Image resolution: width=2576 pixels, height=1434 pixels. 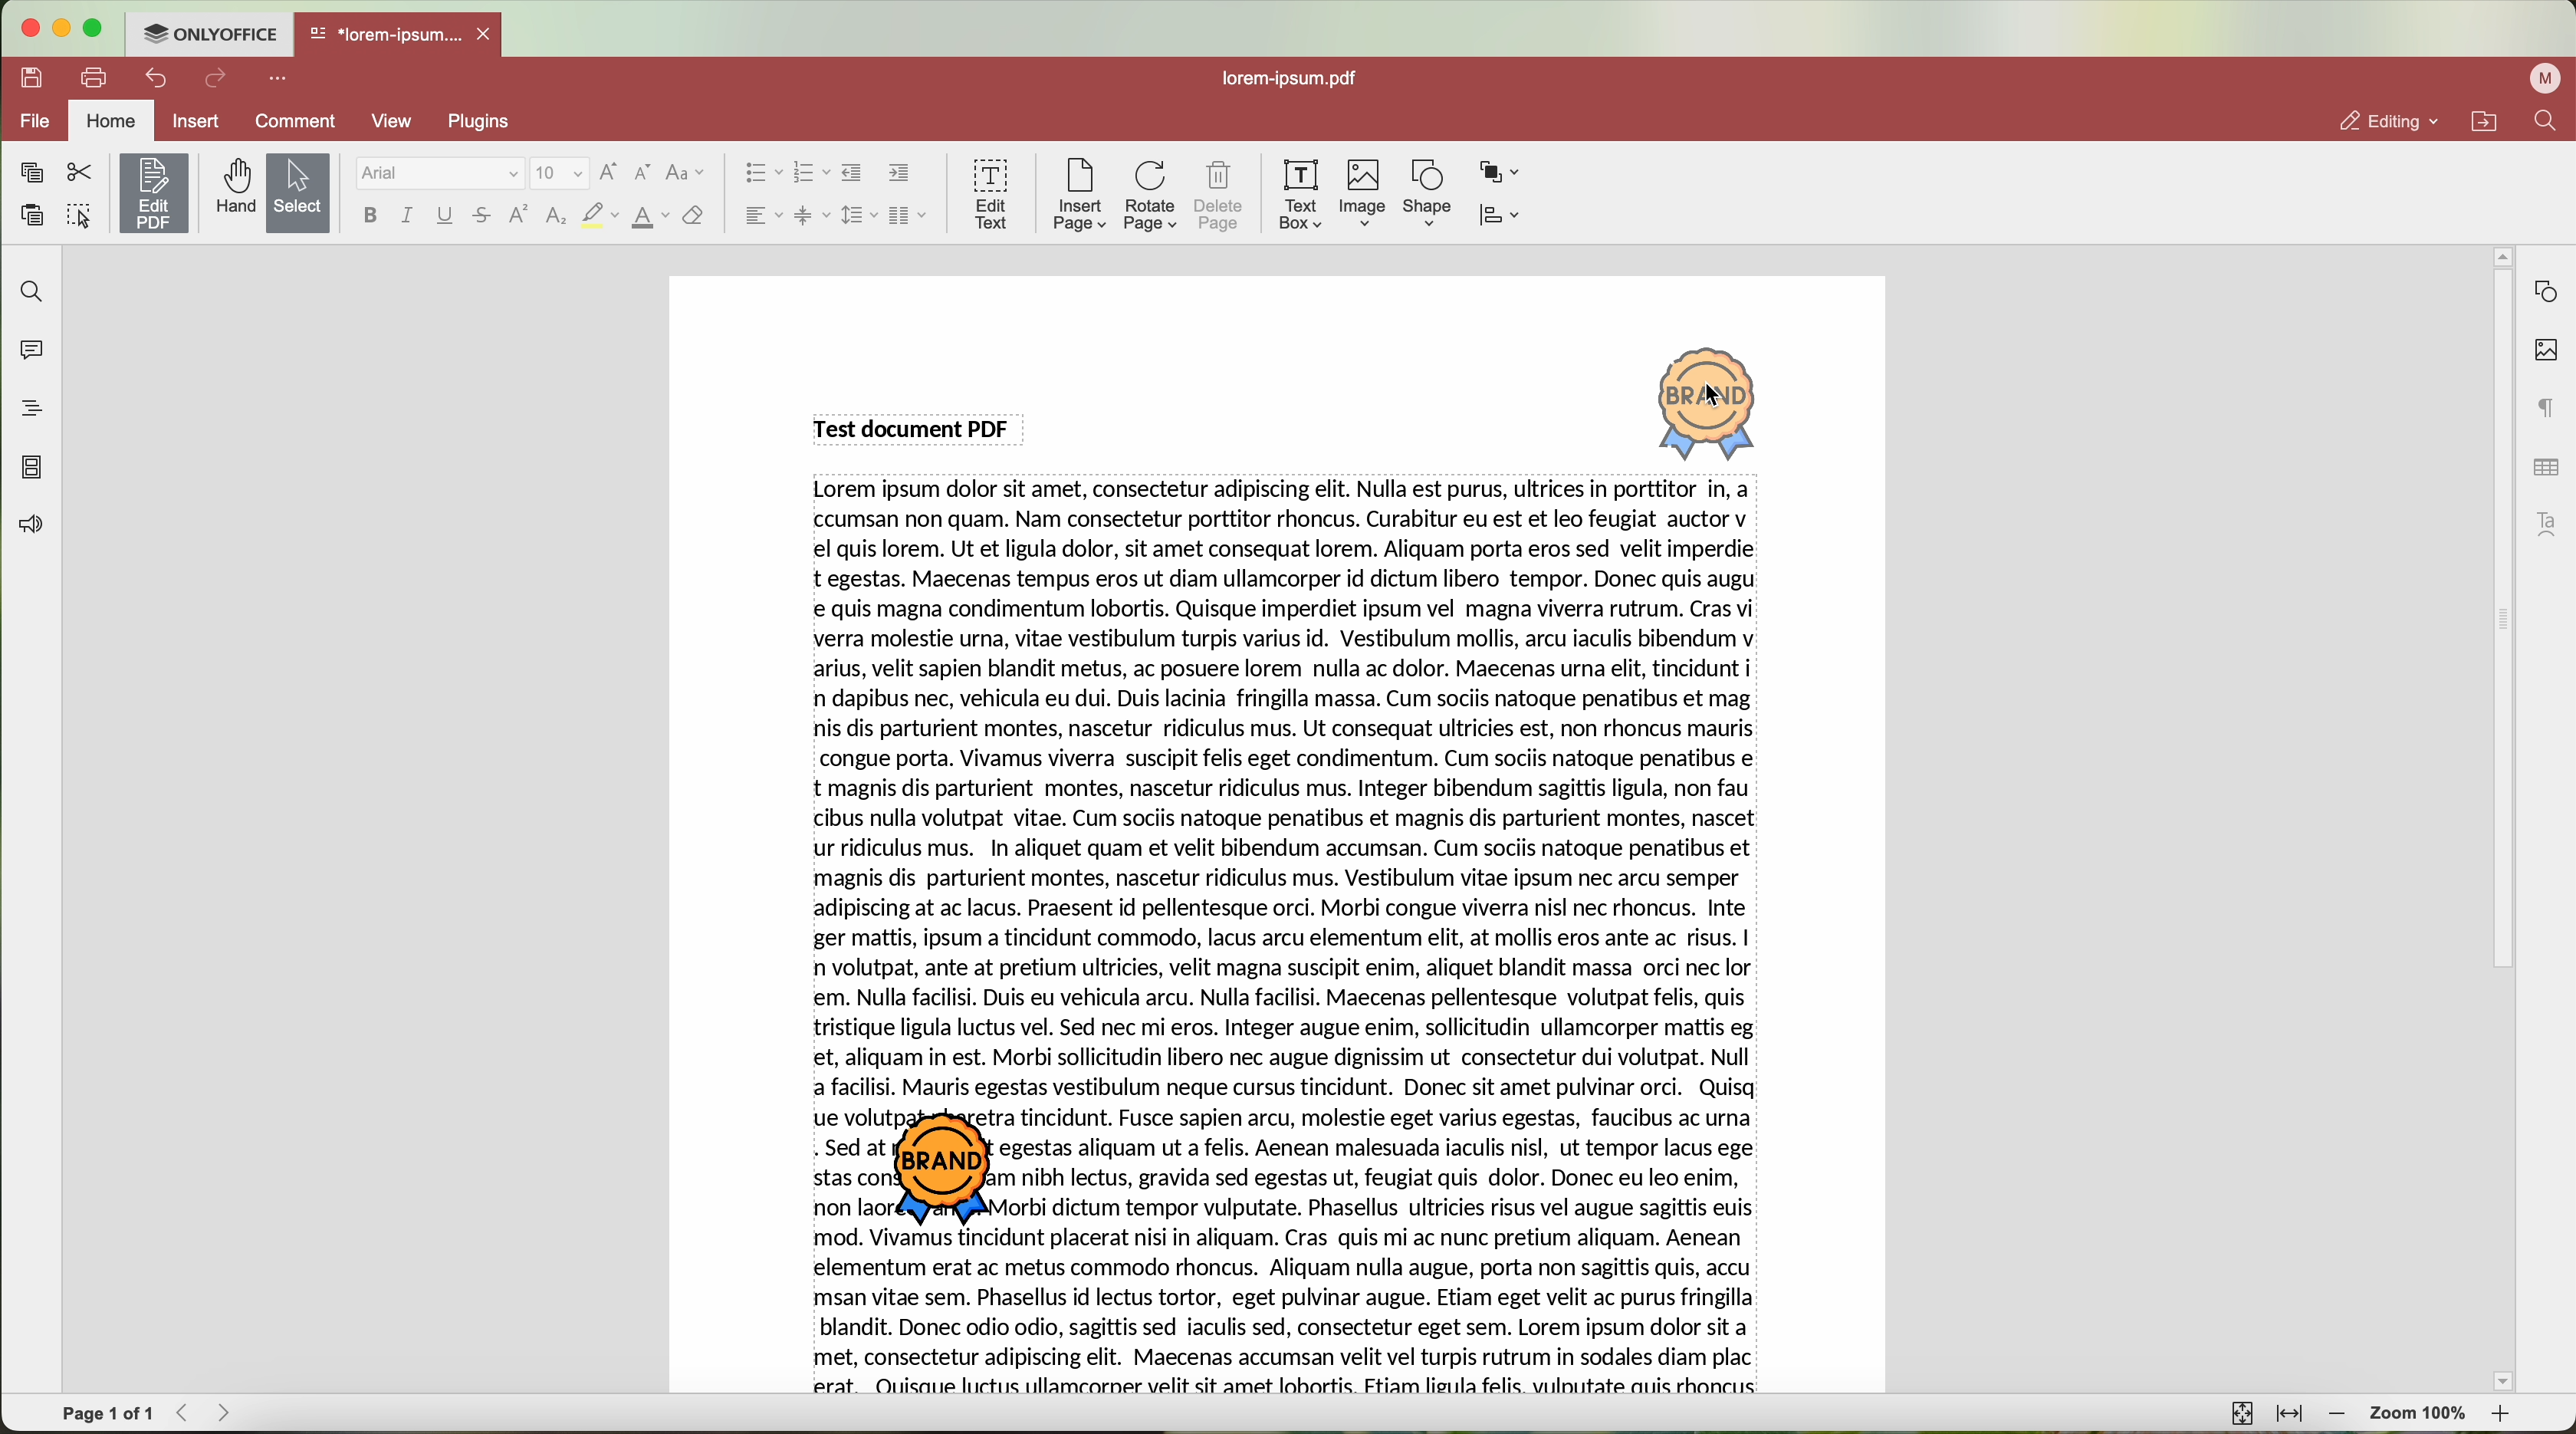 What do you see at coordinates (2545, 120) in the screenshot?
I see `find` at bounding box center [2545, 120].